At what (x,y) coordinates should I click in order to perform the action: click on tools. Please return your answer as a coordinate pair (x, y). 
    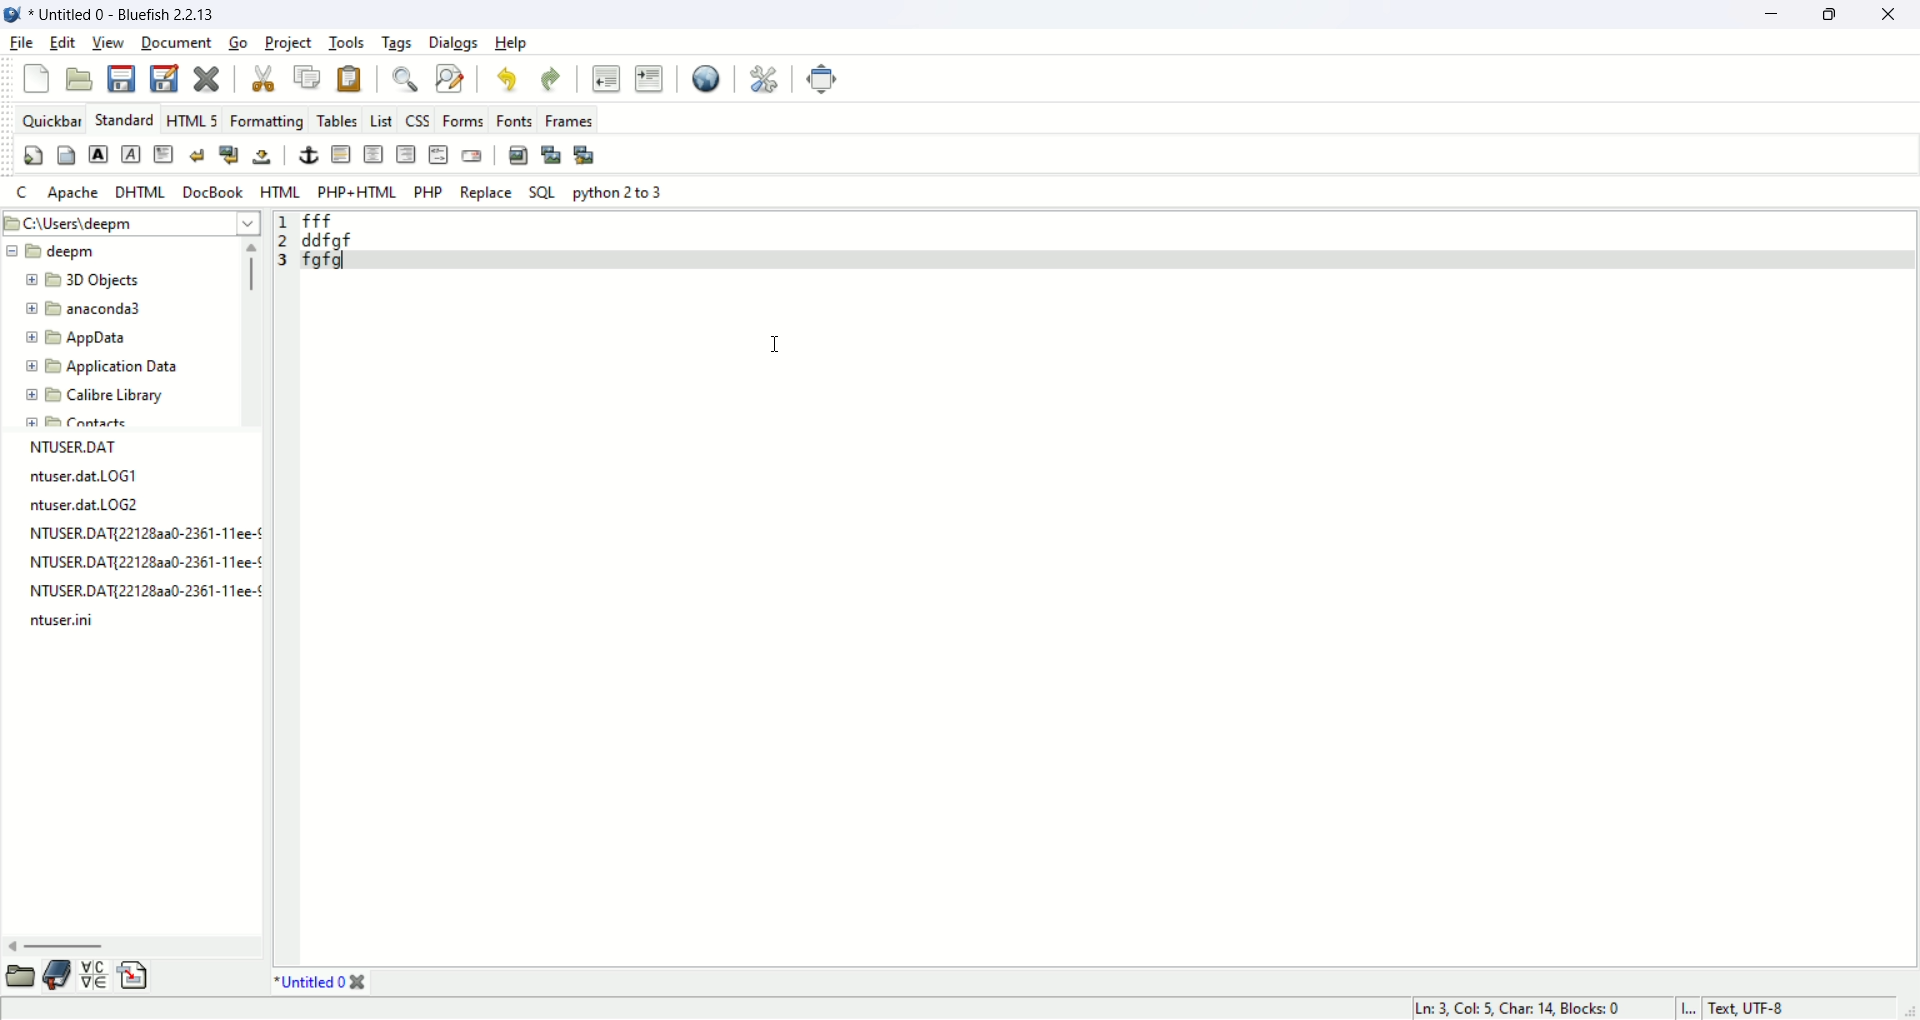
    Looking at the image, I should click on (345, 43).